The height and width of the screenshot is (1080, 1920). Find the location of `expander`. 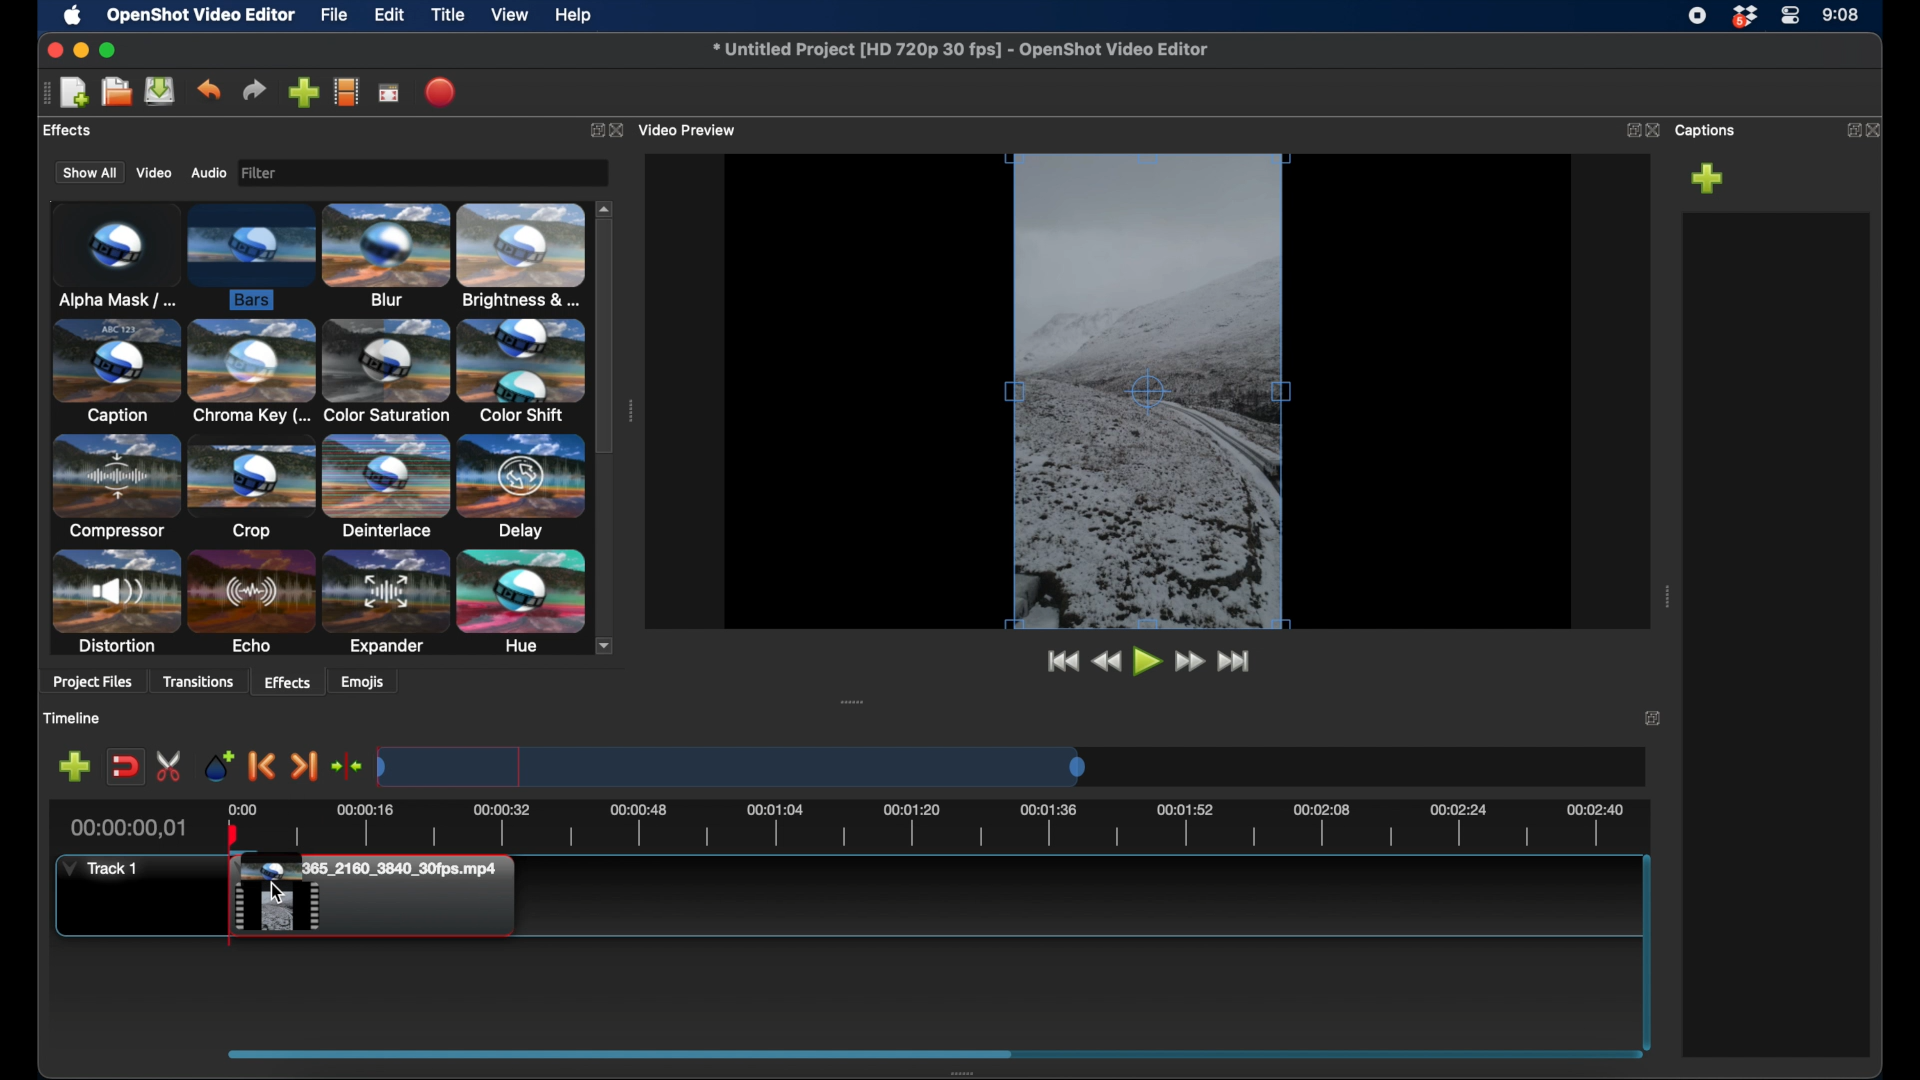

expander is located at coordinates (384, 603).